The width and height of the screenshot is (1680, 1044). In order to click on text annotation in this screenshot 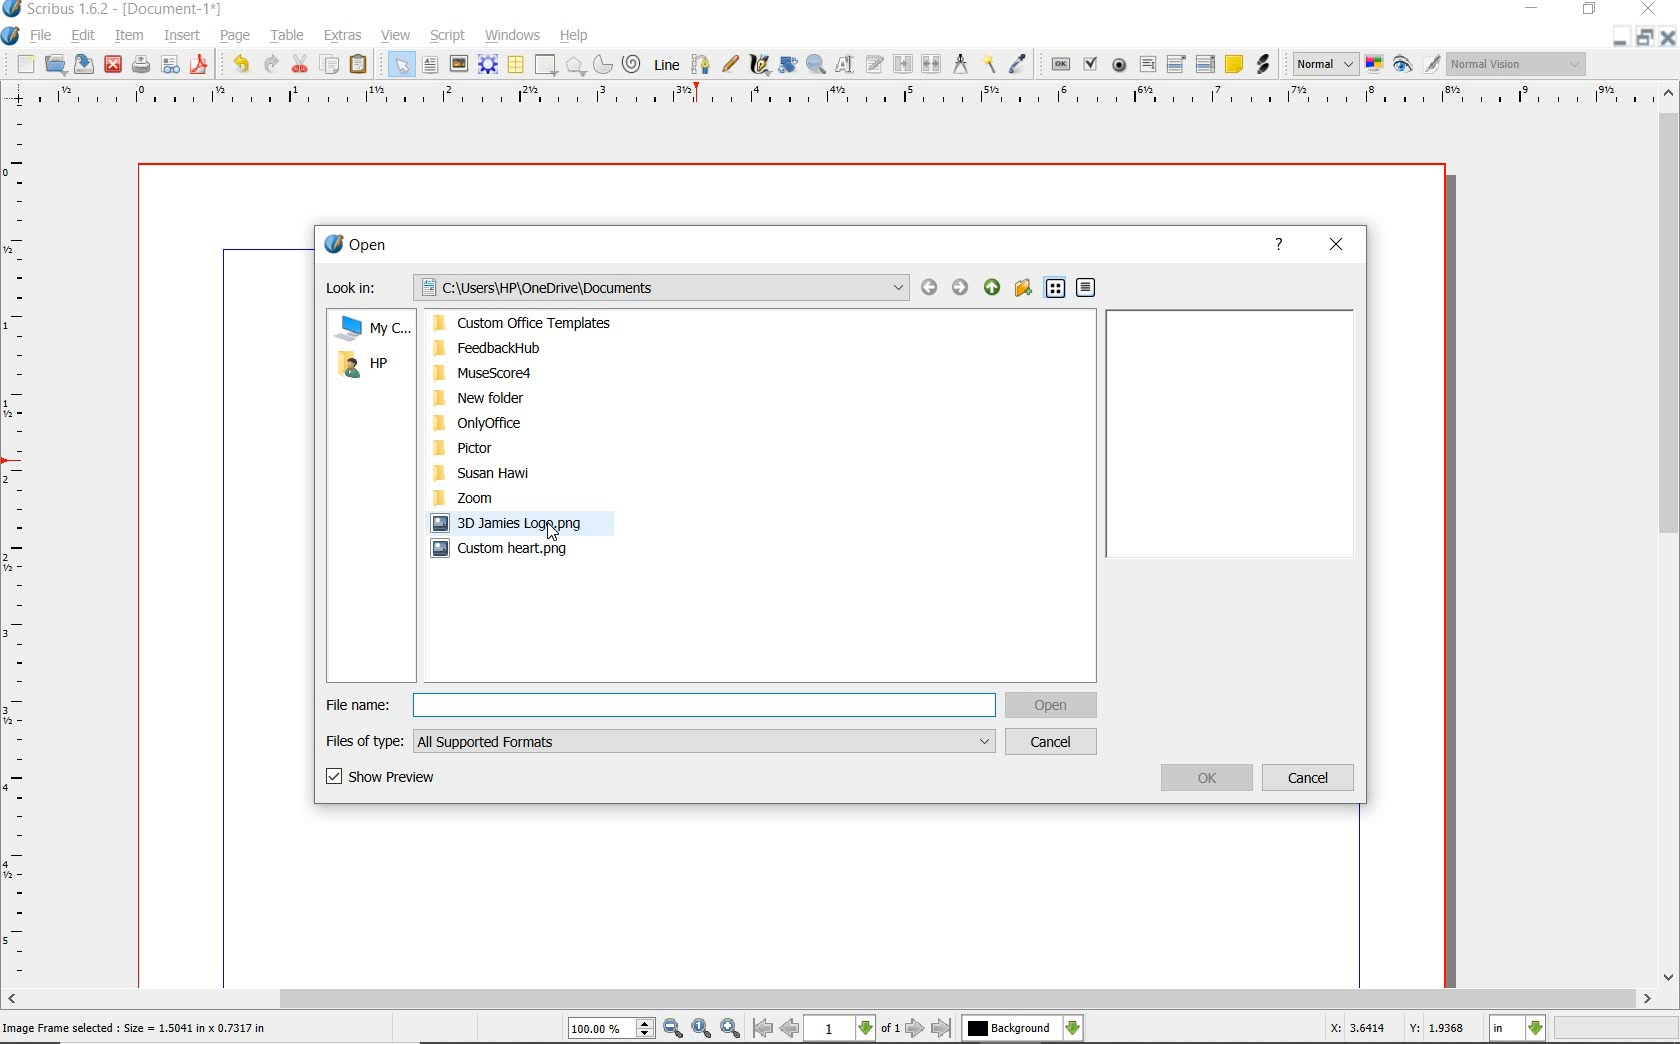, I will do `click(1235, 65)`.